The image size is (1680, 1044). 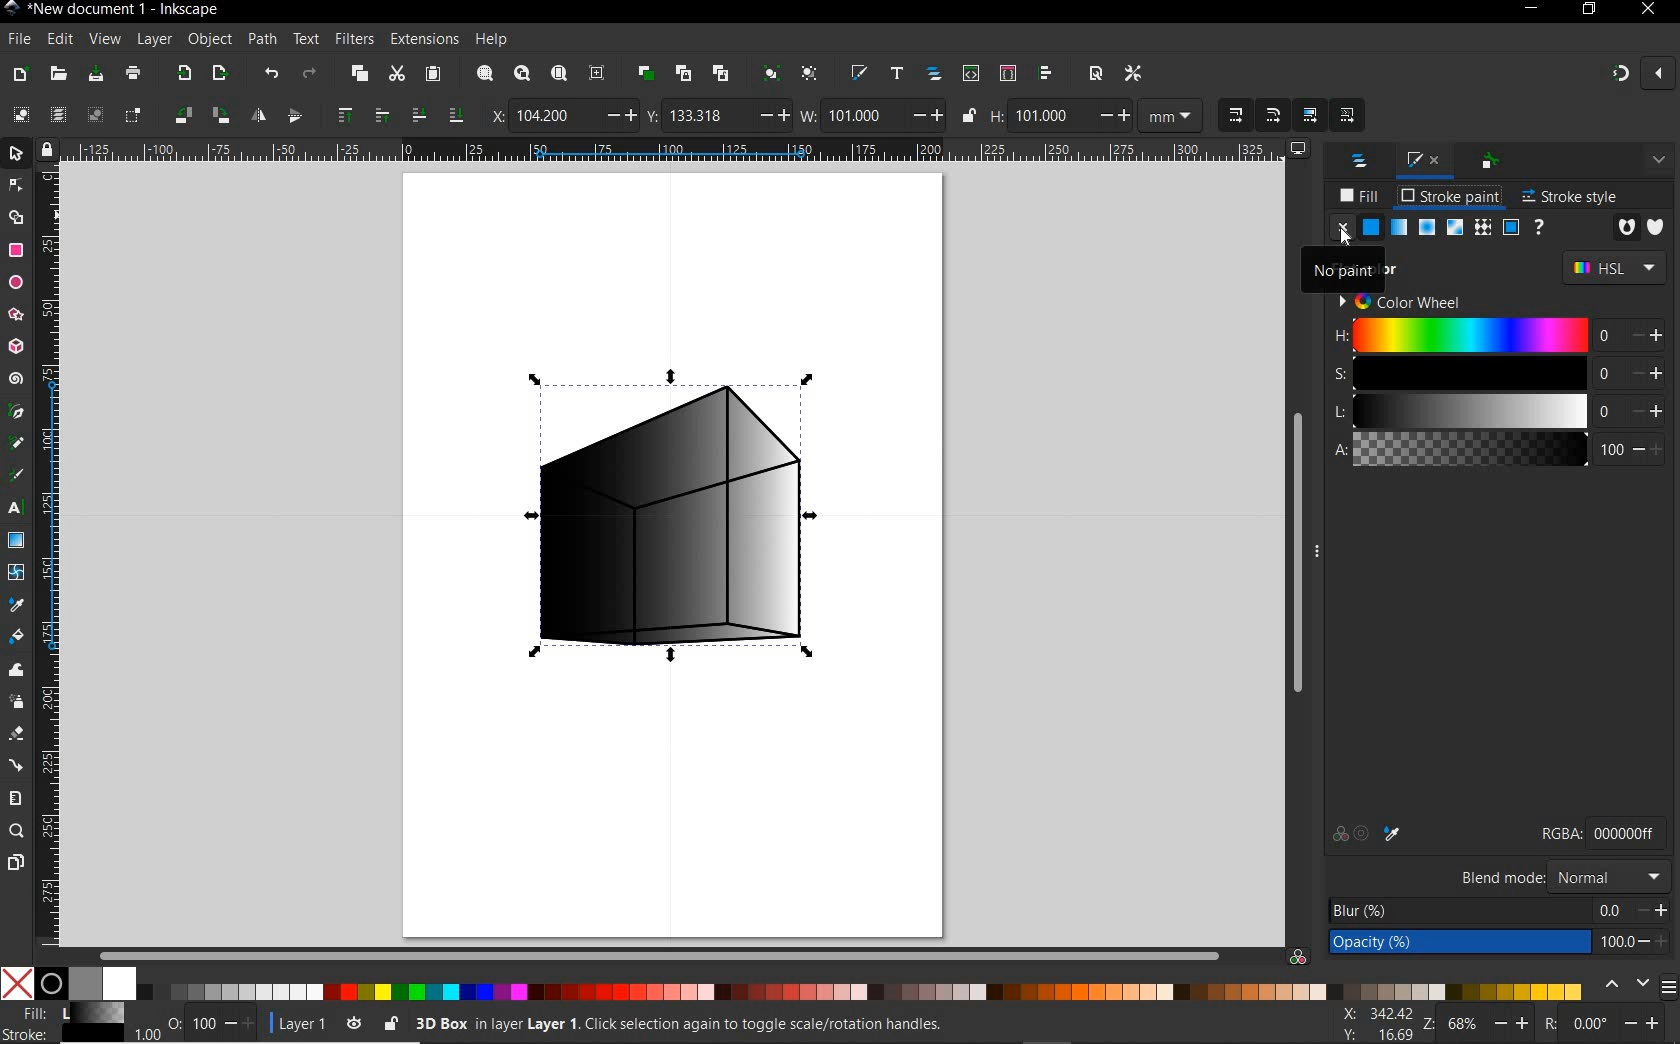 What do you see at coordinates (204, 1022) in the screenshot?
I see `100` at bounding box center [204, 1022].